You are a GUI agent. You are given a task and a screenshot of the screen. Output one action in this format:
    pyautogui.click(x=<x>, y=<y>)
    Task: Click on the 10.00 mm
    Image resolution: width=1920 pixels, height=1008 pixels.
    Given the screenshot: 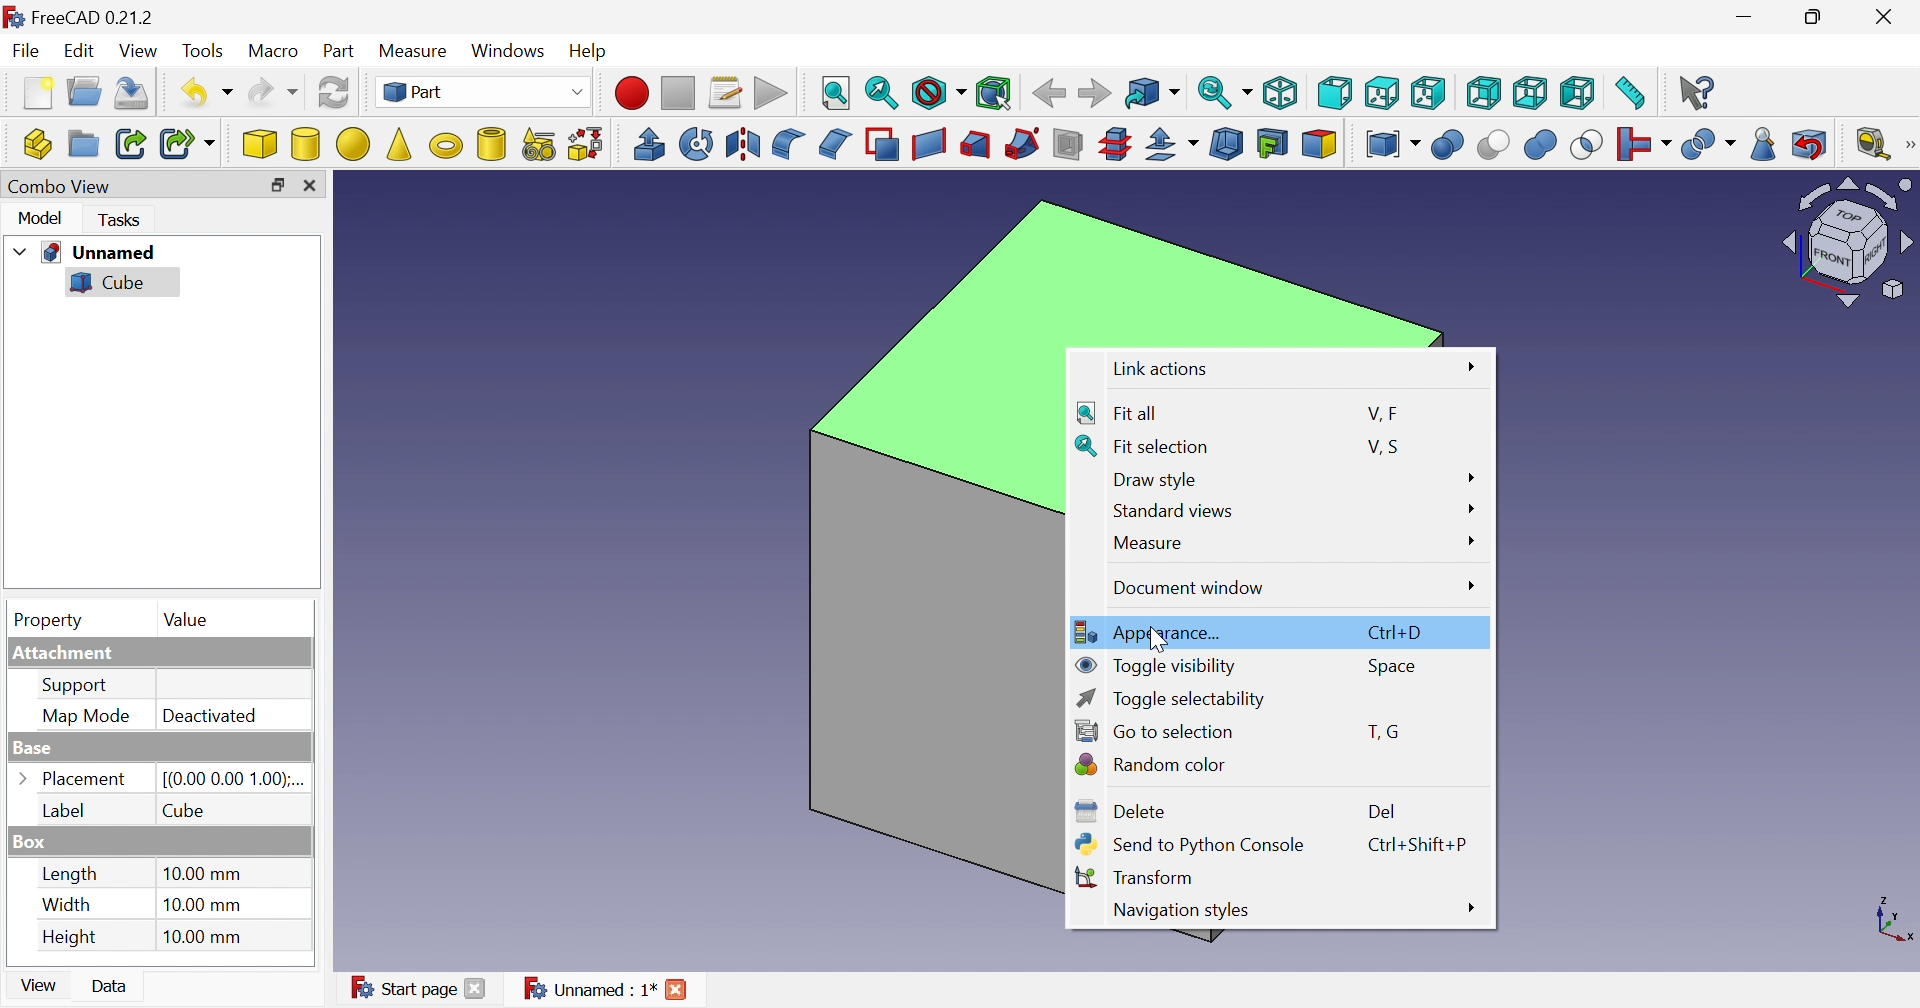 What is the action you would take?
    pyautogui.click(x=205, y=937)
    